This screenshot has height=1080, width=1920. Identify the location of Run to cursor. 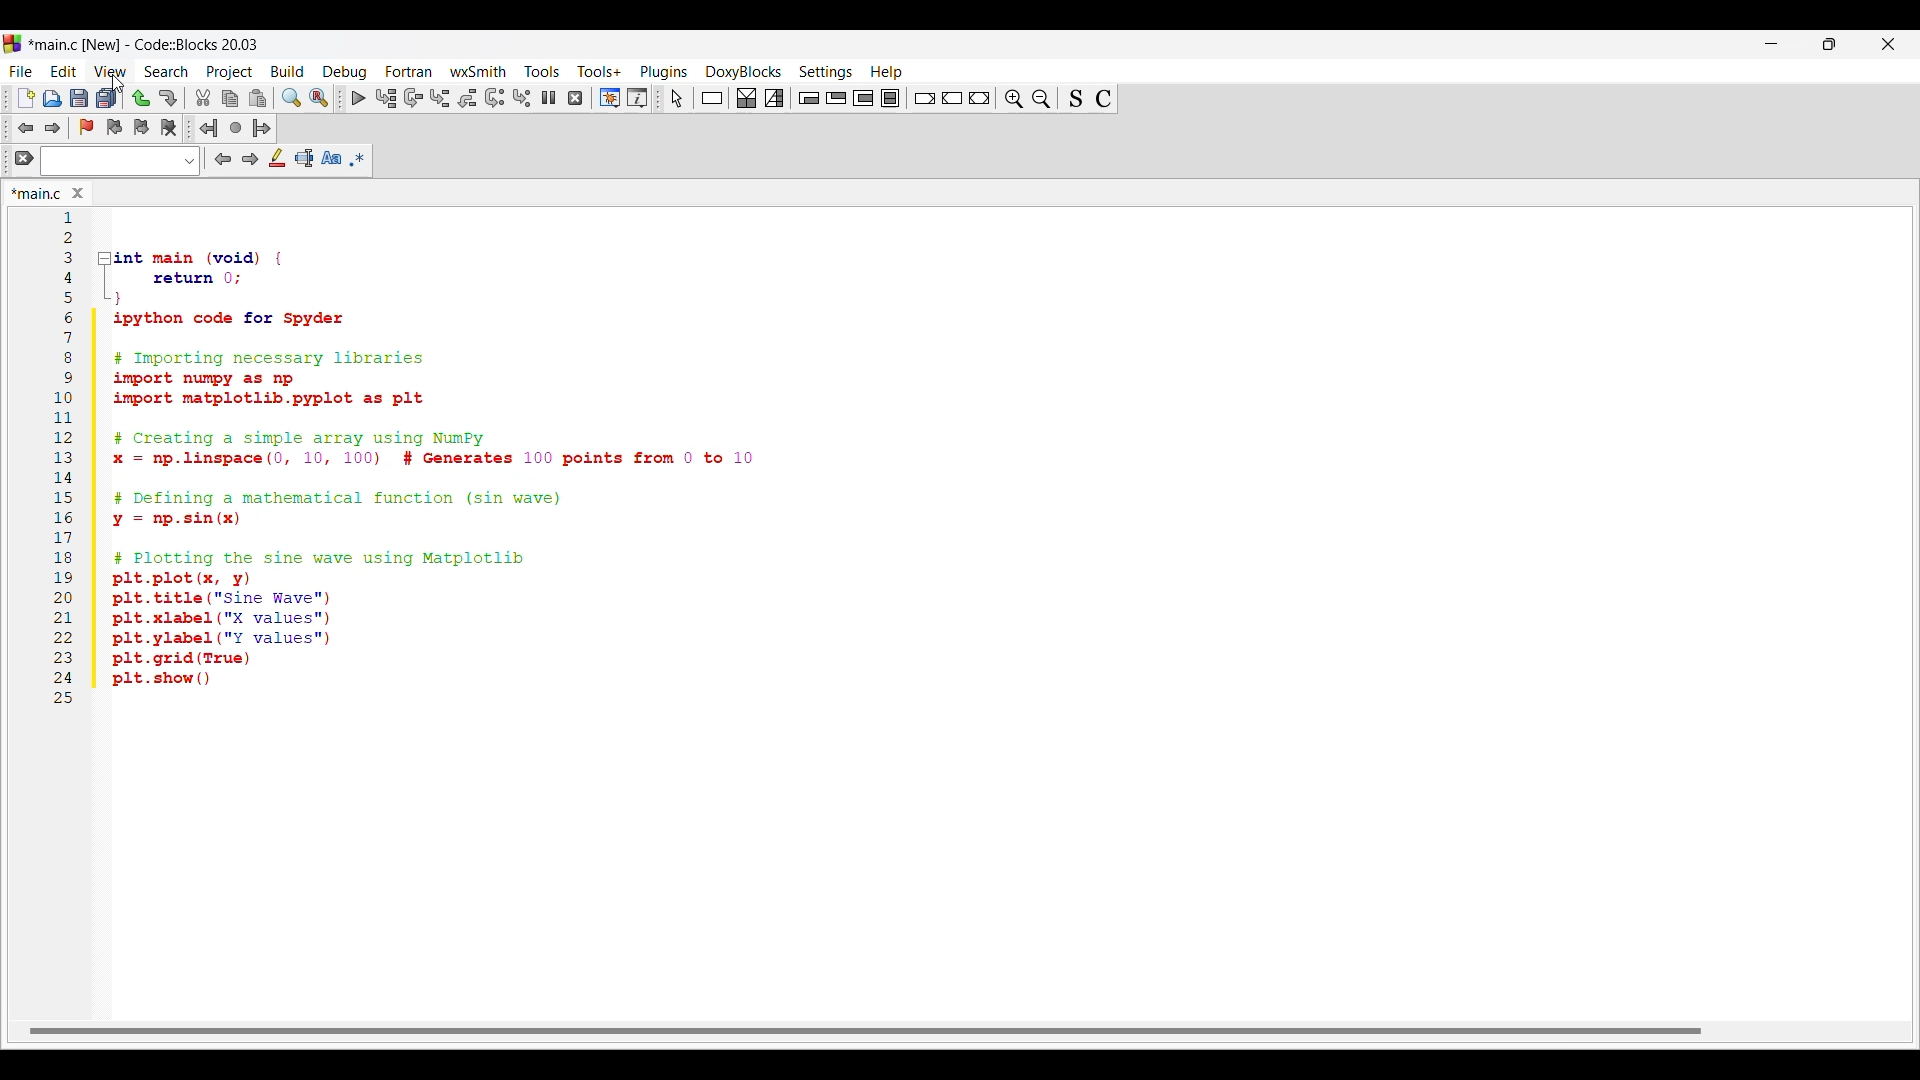
(385, 98).